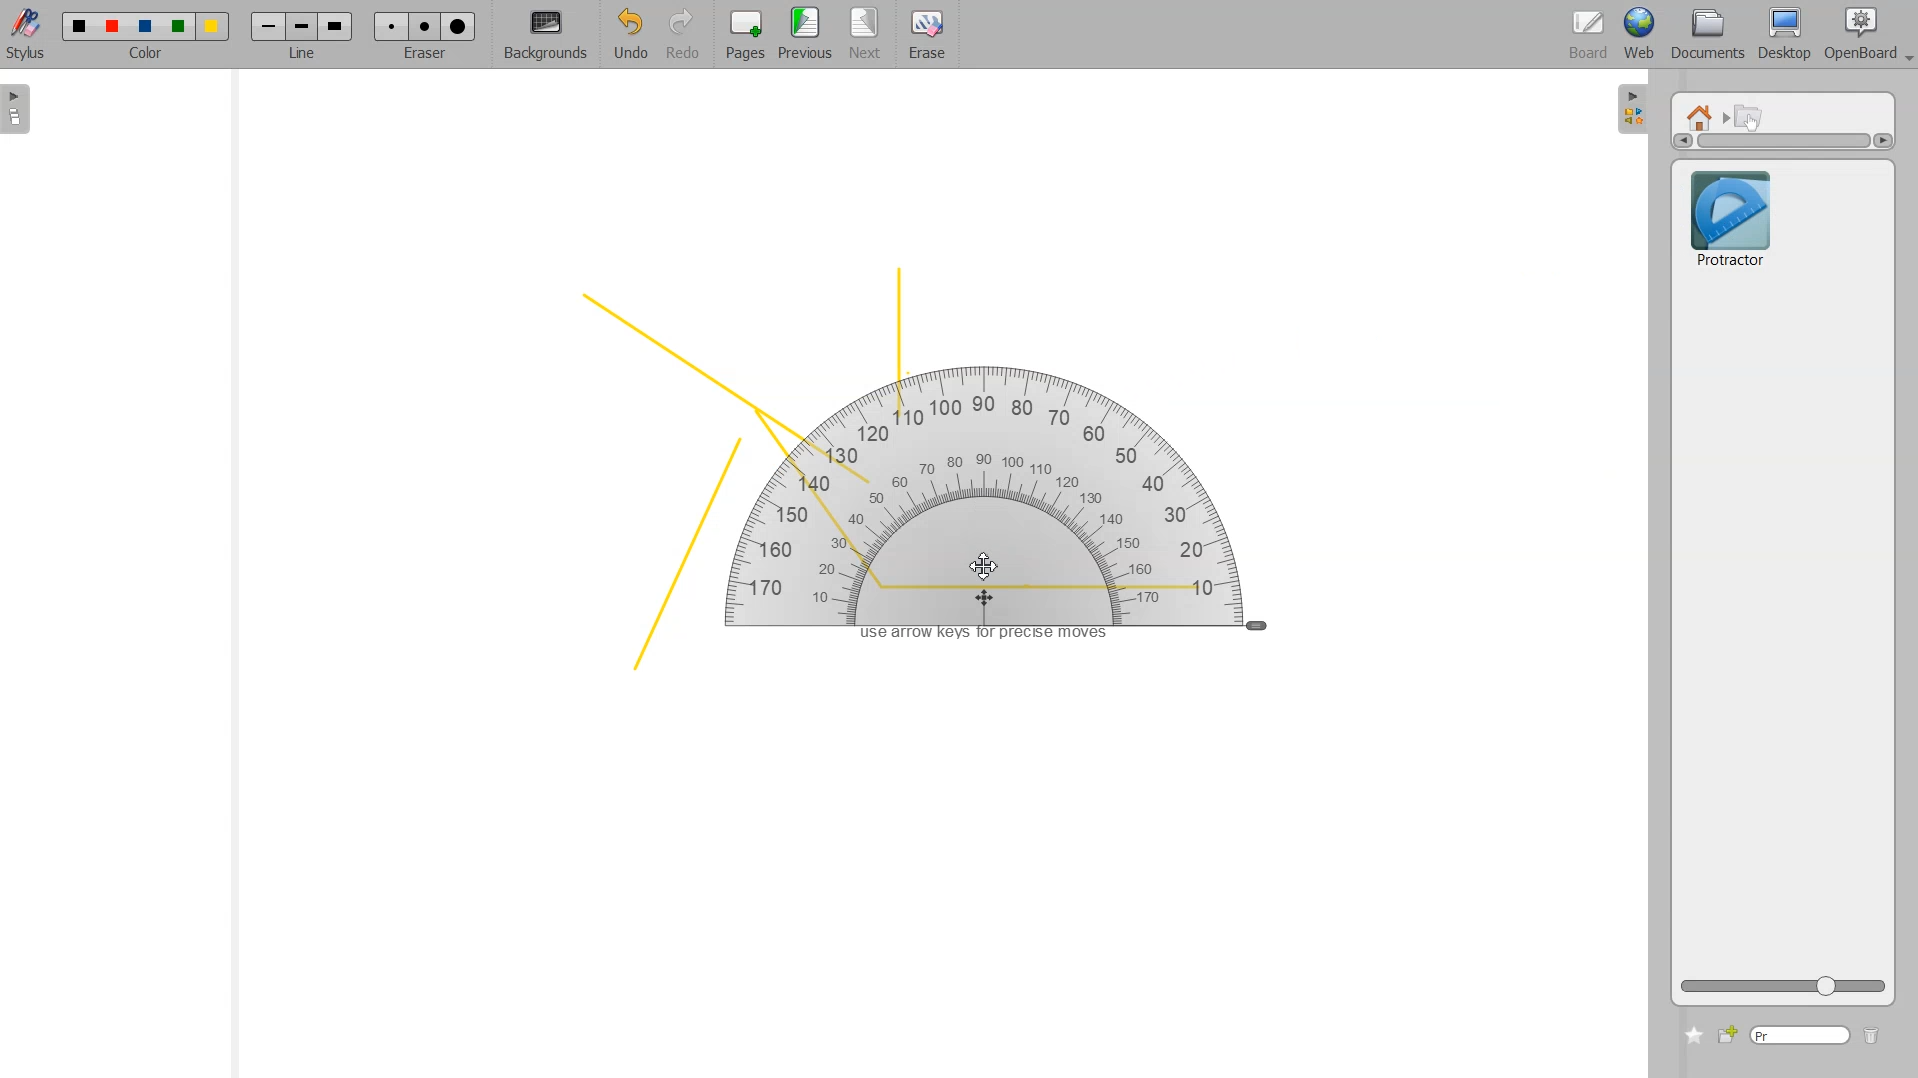 The image size is (1918, 1078). What do you see at coordinates (1750, 116) in the screenshot?
I see `Interactive` at bounding box center [1750, 116].